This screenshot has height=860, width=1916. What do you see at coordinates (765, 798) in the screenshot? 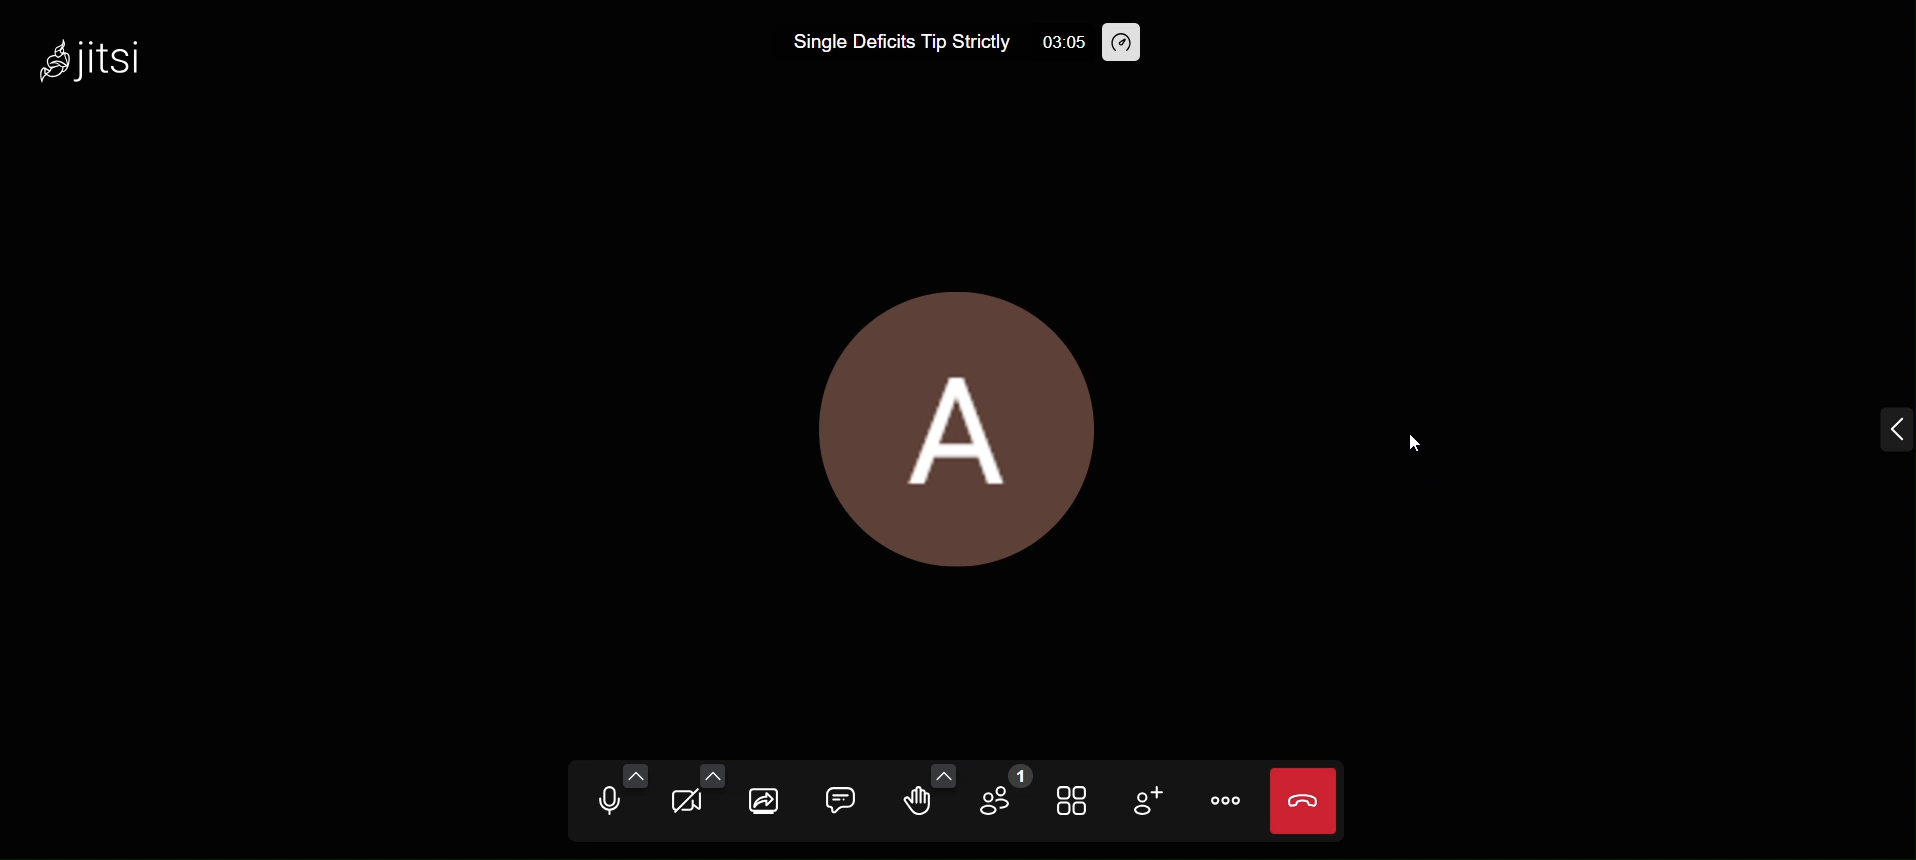
I see `start screen sharing` at bounding box center [765, 798].